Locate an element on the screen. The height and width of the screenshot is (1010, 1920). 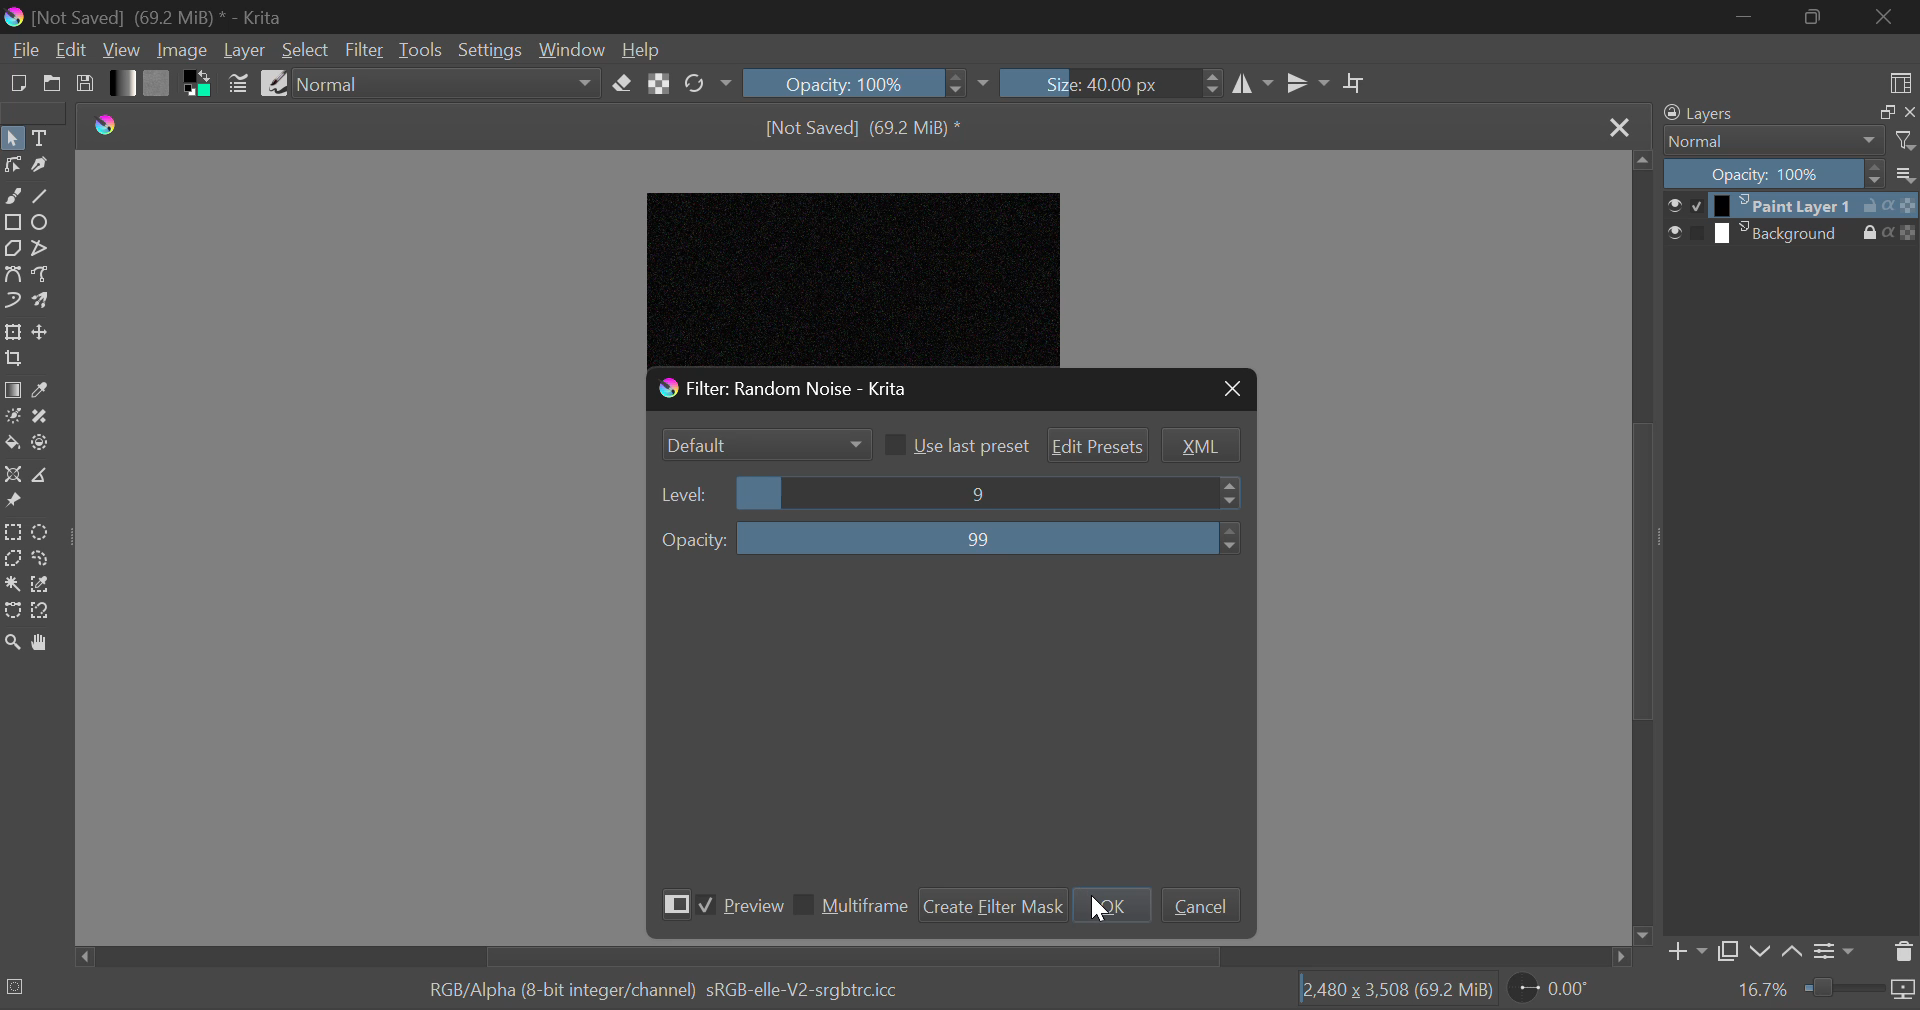
select is located at coordinates (1671, 203).